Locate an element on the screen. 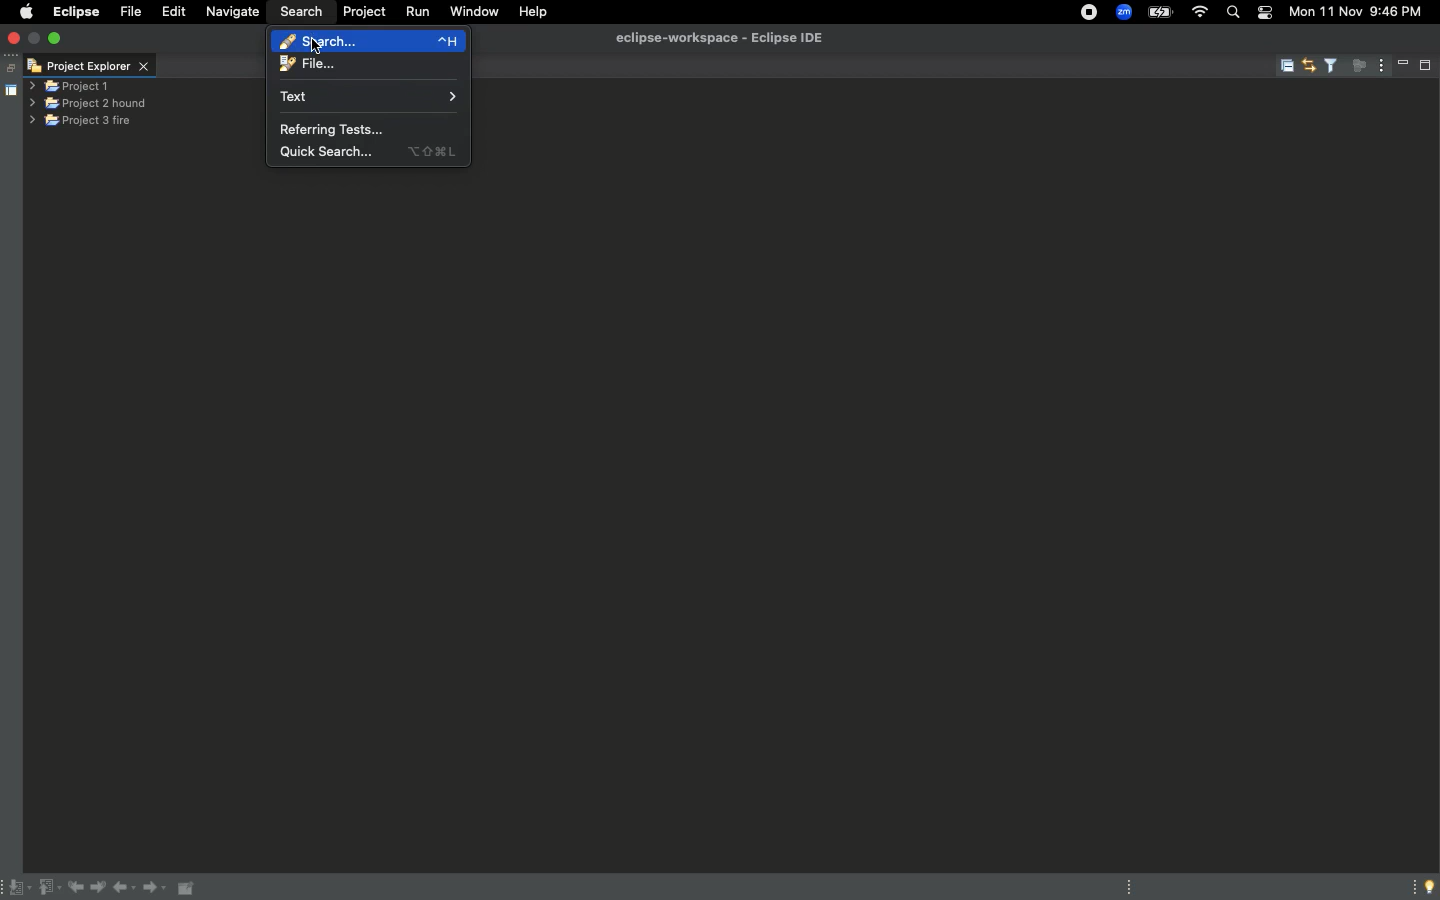 The width and height of the screenshot is (1440, 900). Restore is located at coordinates (12, 69).